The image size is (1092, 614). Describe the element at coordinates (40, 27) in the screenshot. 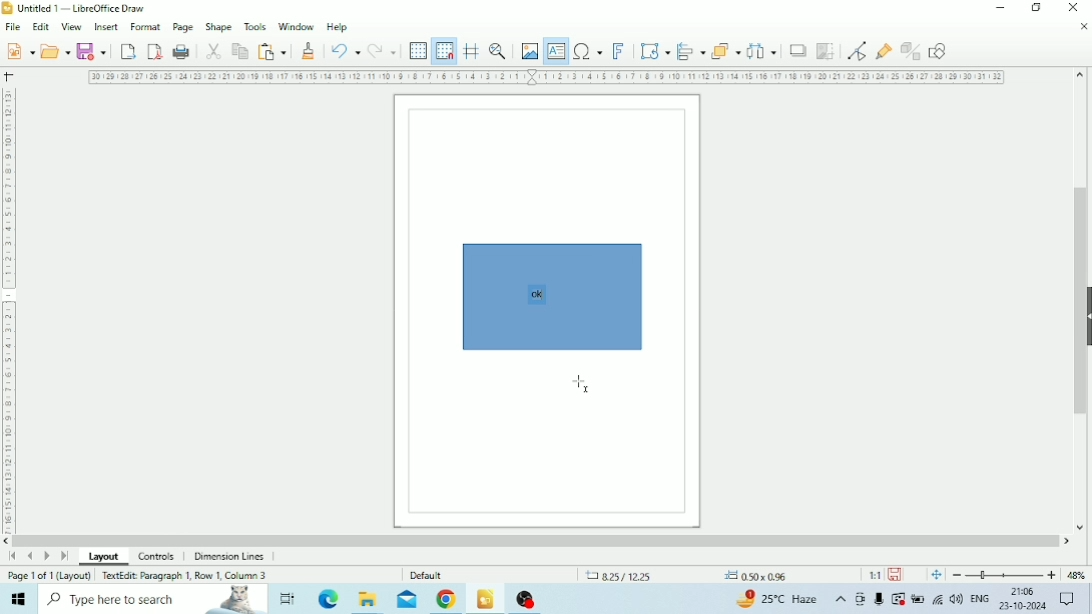

I see `Edit` at that location.